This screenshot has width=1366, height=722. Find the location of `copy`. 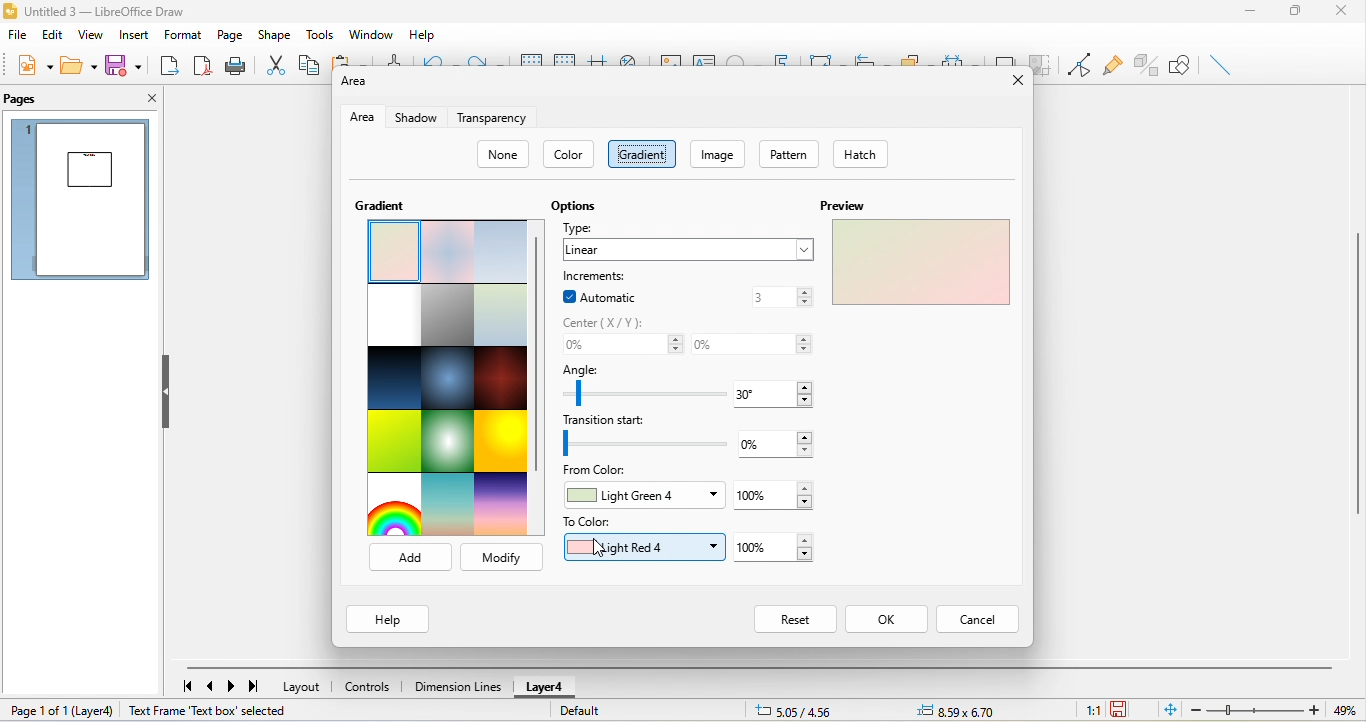

copy is located at coordinates (310, 65).